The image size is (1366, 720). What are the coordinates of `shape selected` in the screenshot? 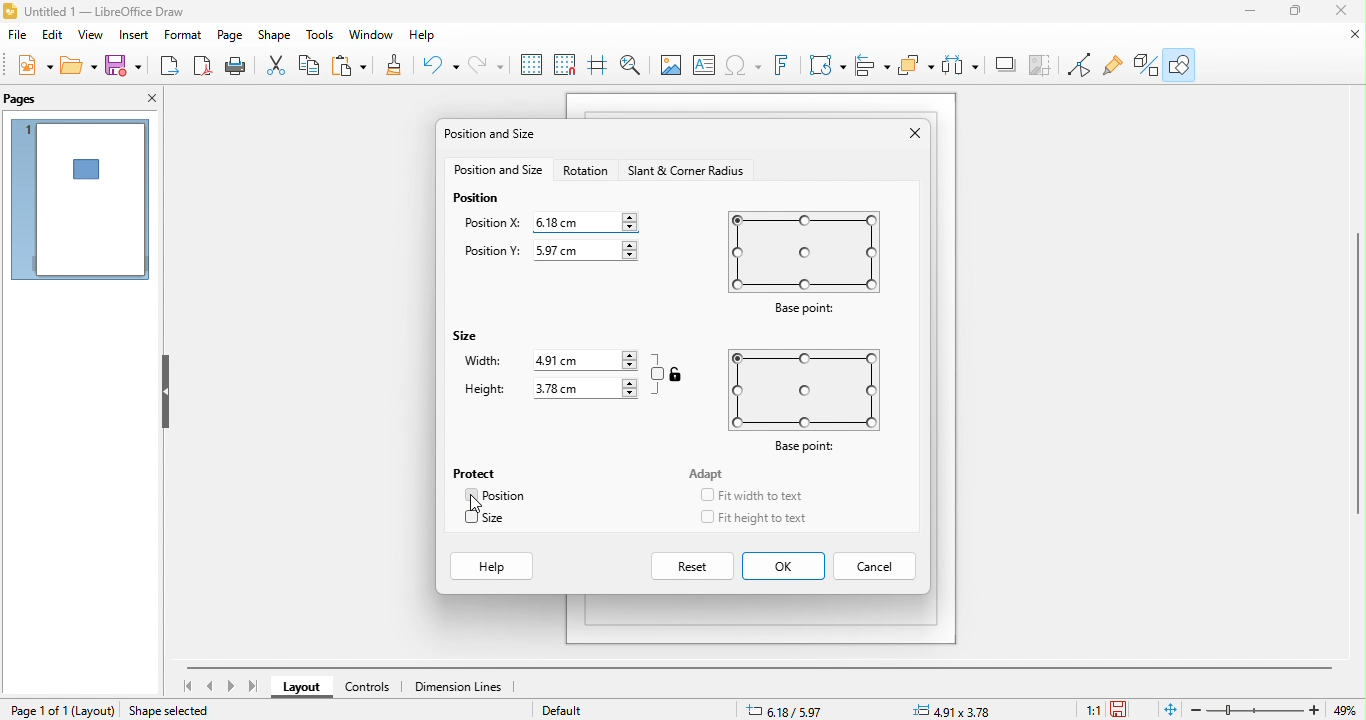 It's located at (176, 709).